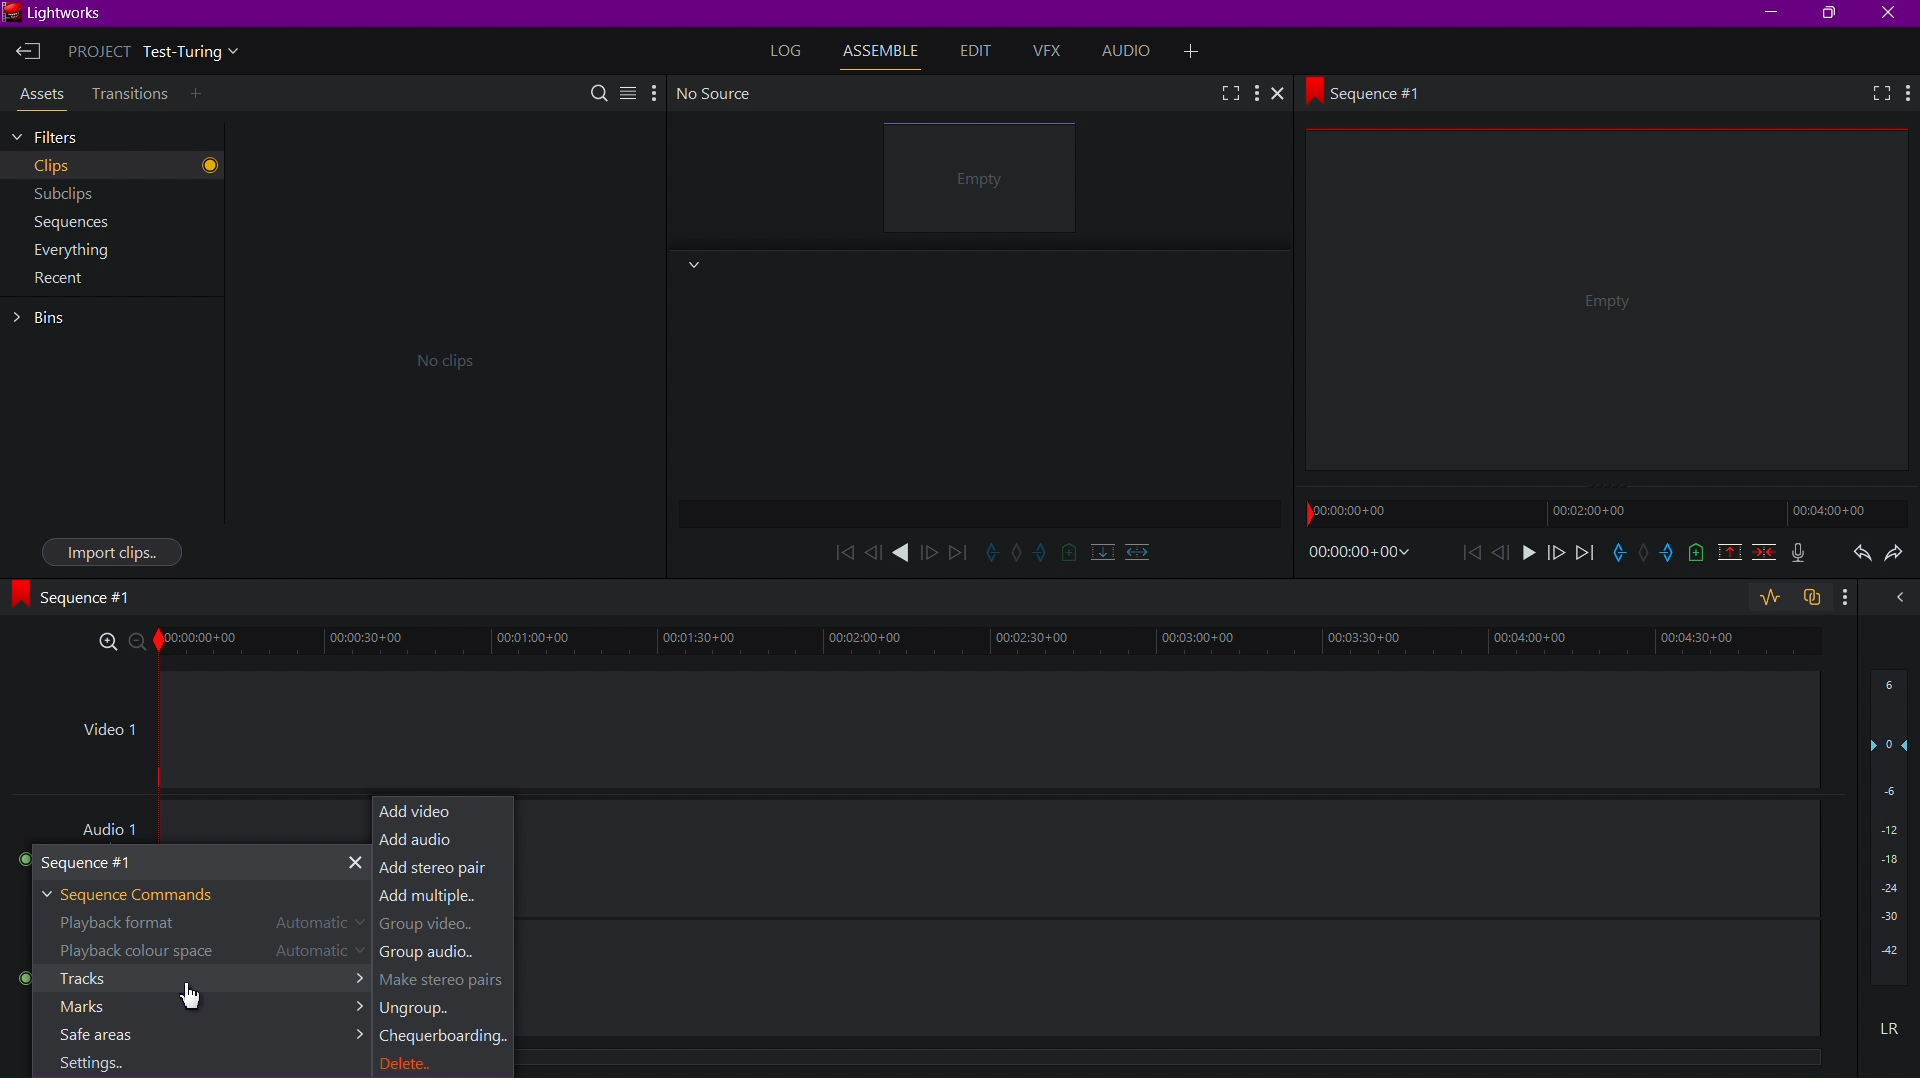 The image size is (1920, 1078). What do you see at coordinates (886, 51) in the screenshot?
I see `Assemble` at bounding box center [886, 51].